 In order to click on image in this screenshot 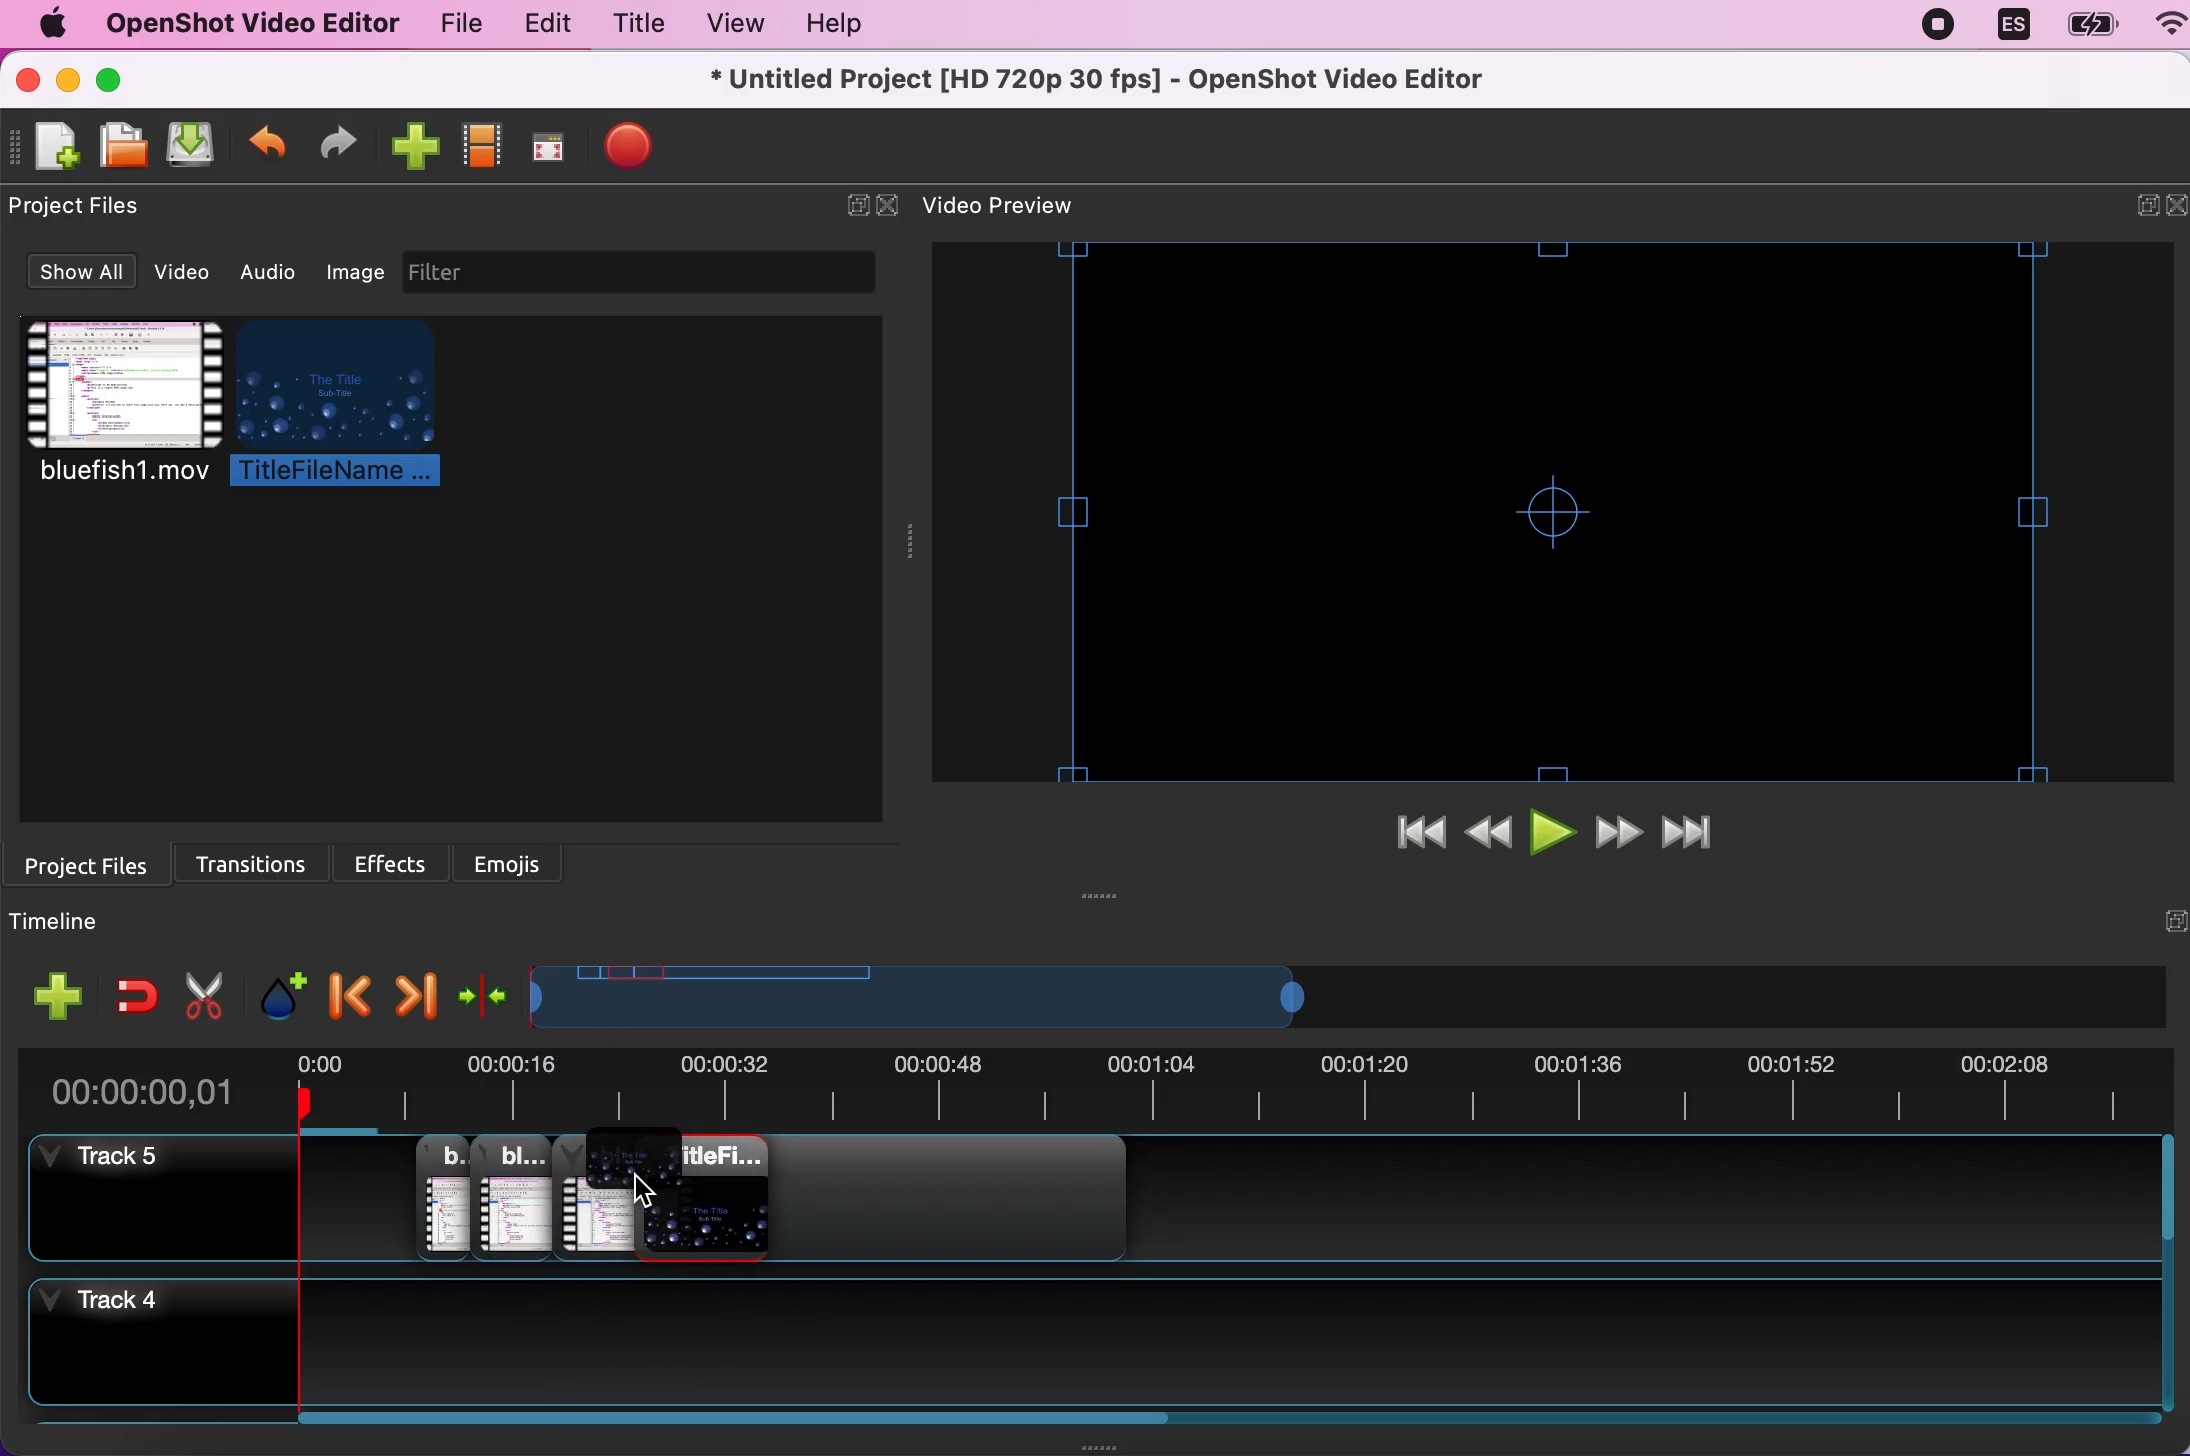, I will do `click(356, 269)`.